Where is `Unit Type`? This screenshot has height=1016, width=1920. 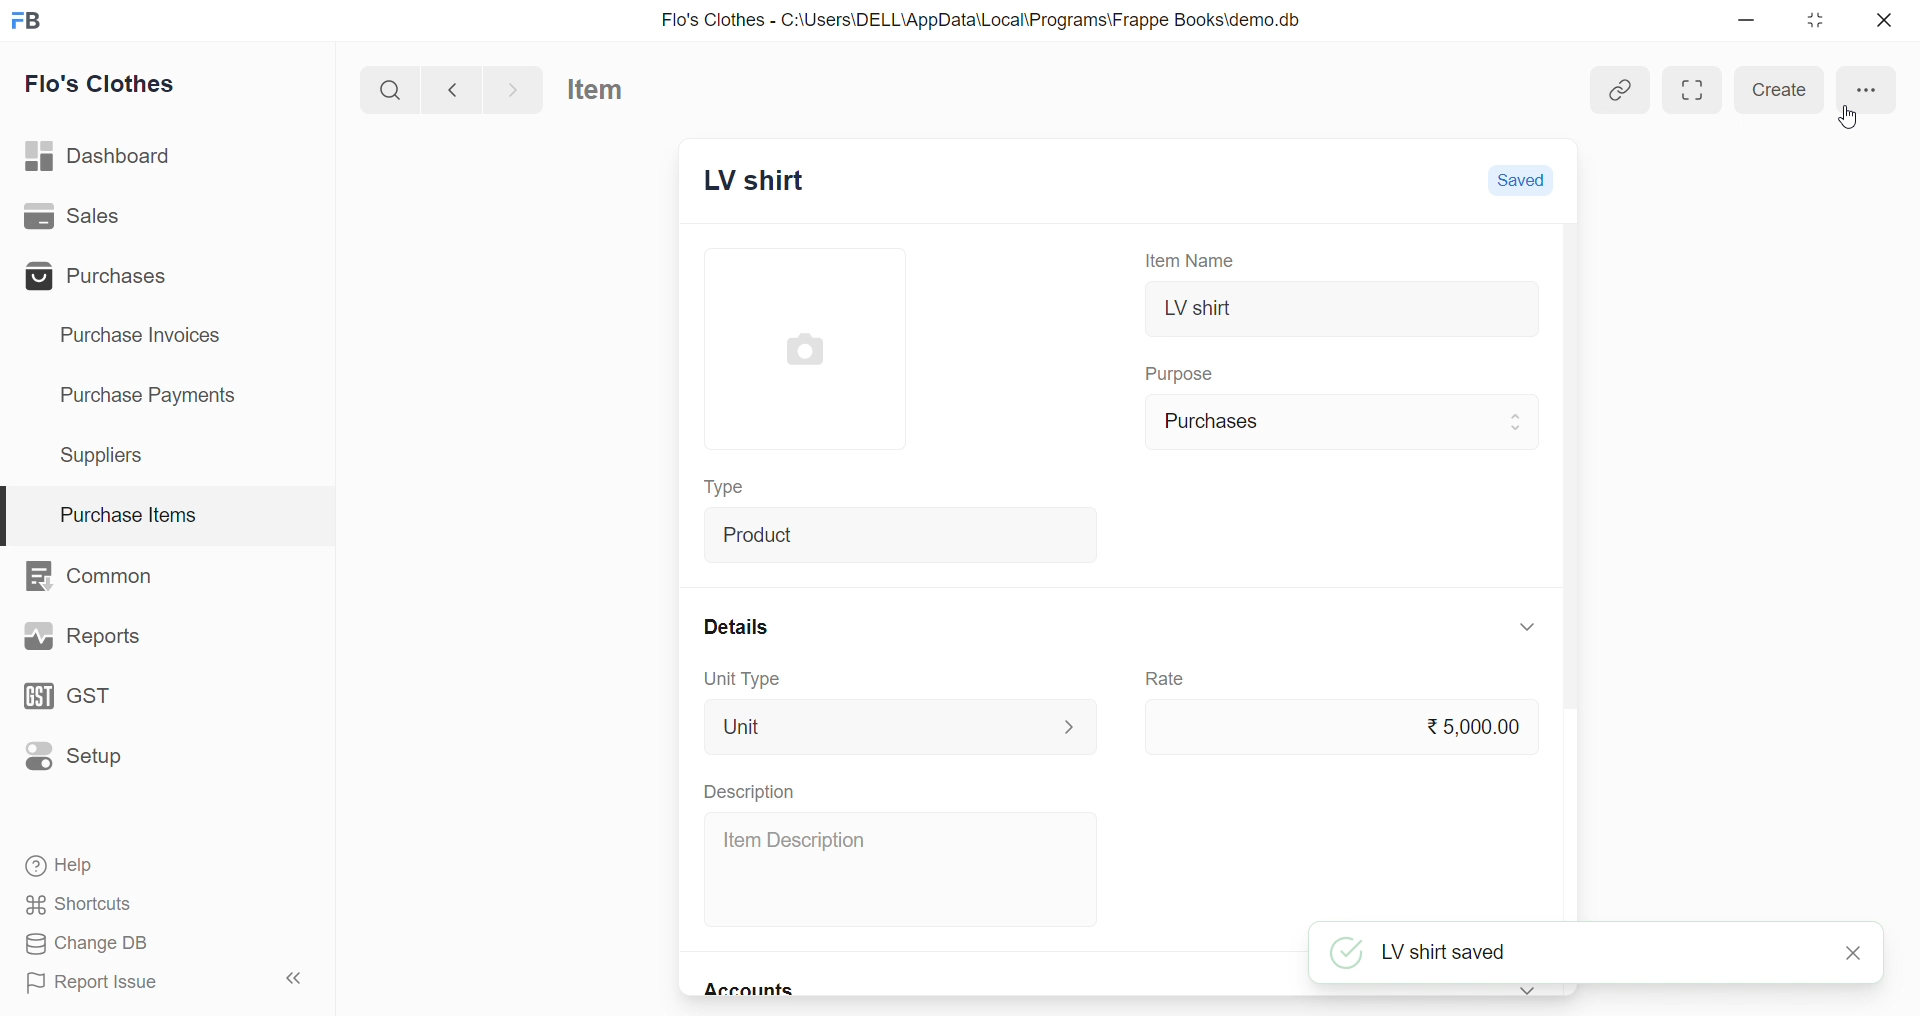 Unit Type is located at coordinates (740, 679).